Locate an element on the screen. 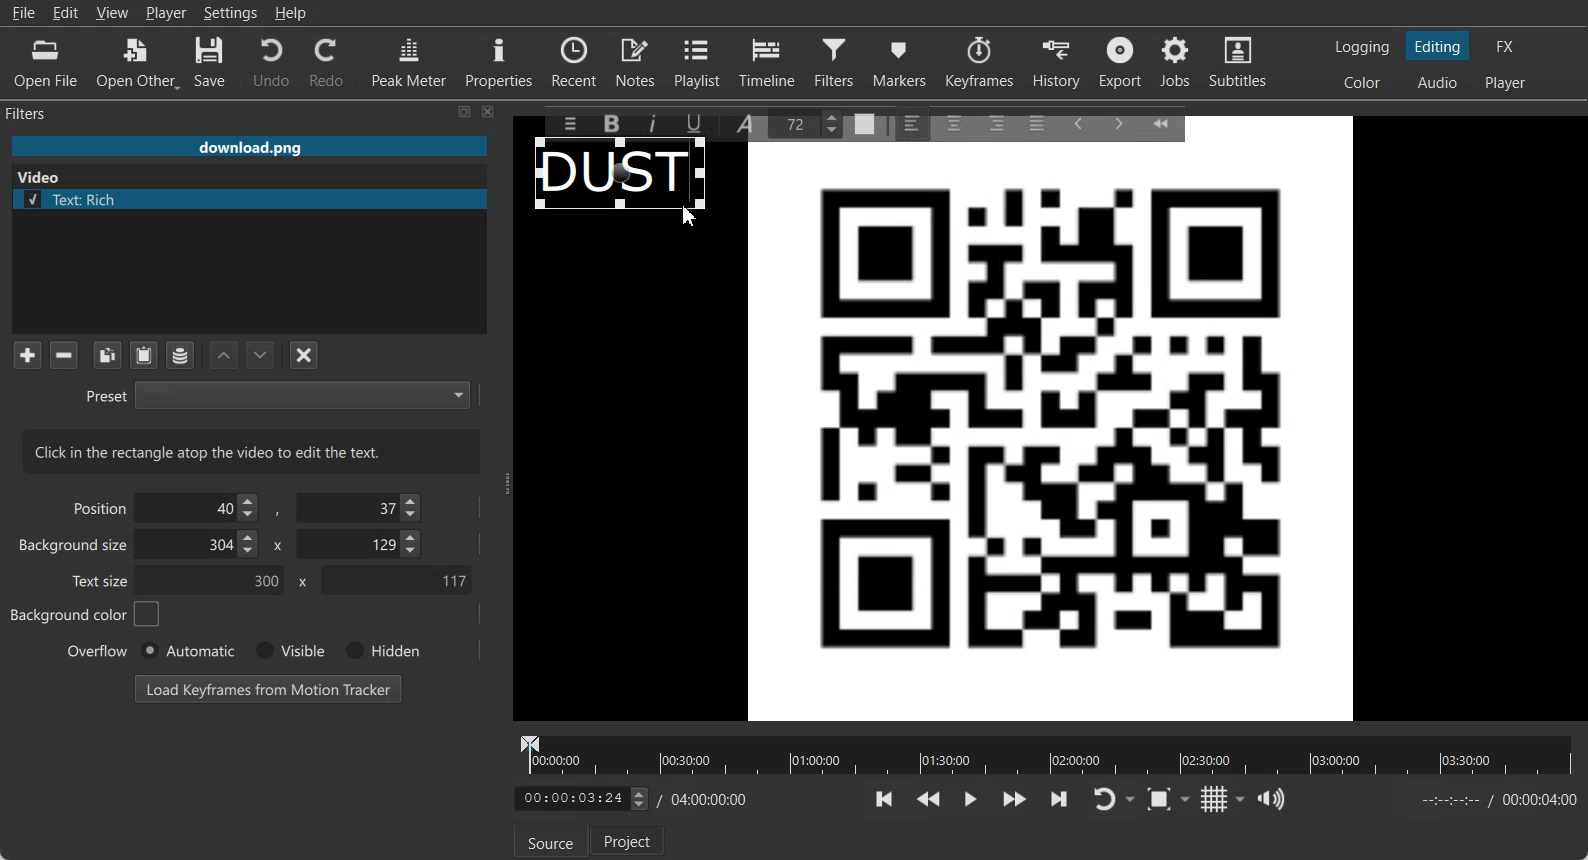 The image size is (1588, 860). Menu is located at coordinates (569, 123).